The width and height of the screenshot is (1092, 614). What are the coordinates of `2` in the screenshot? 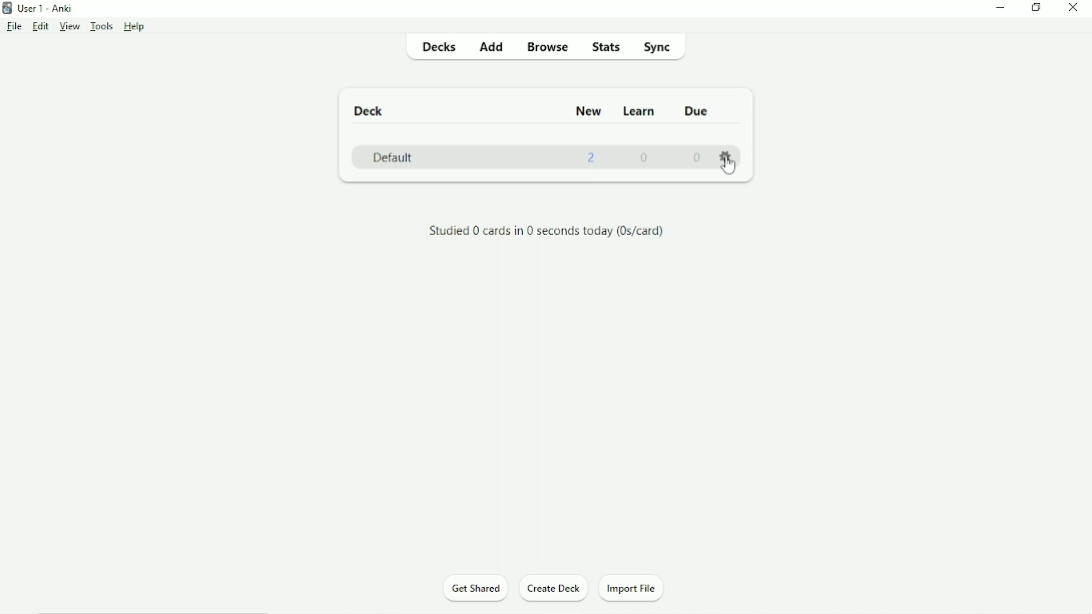 It's located at (592, 157).